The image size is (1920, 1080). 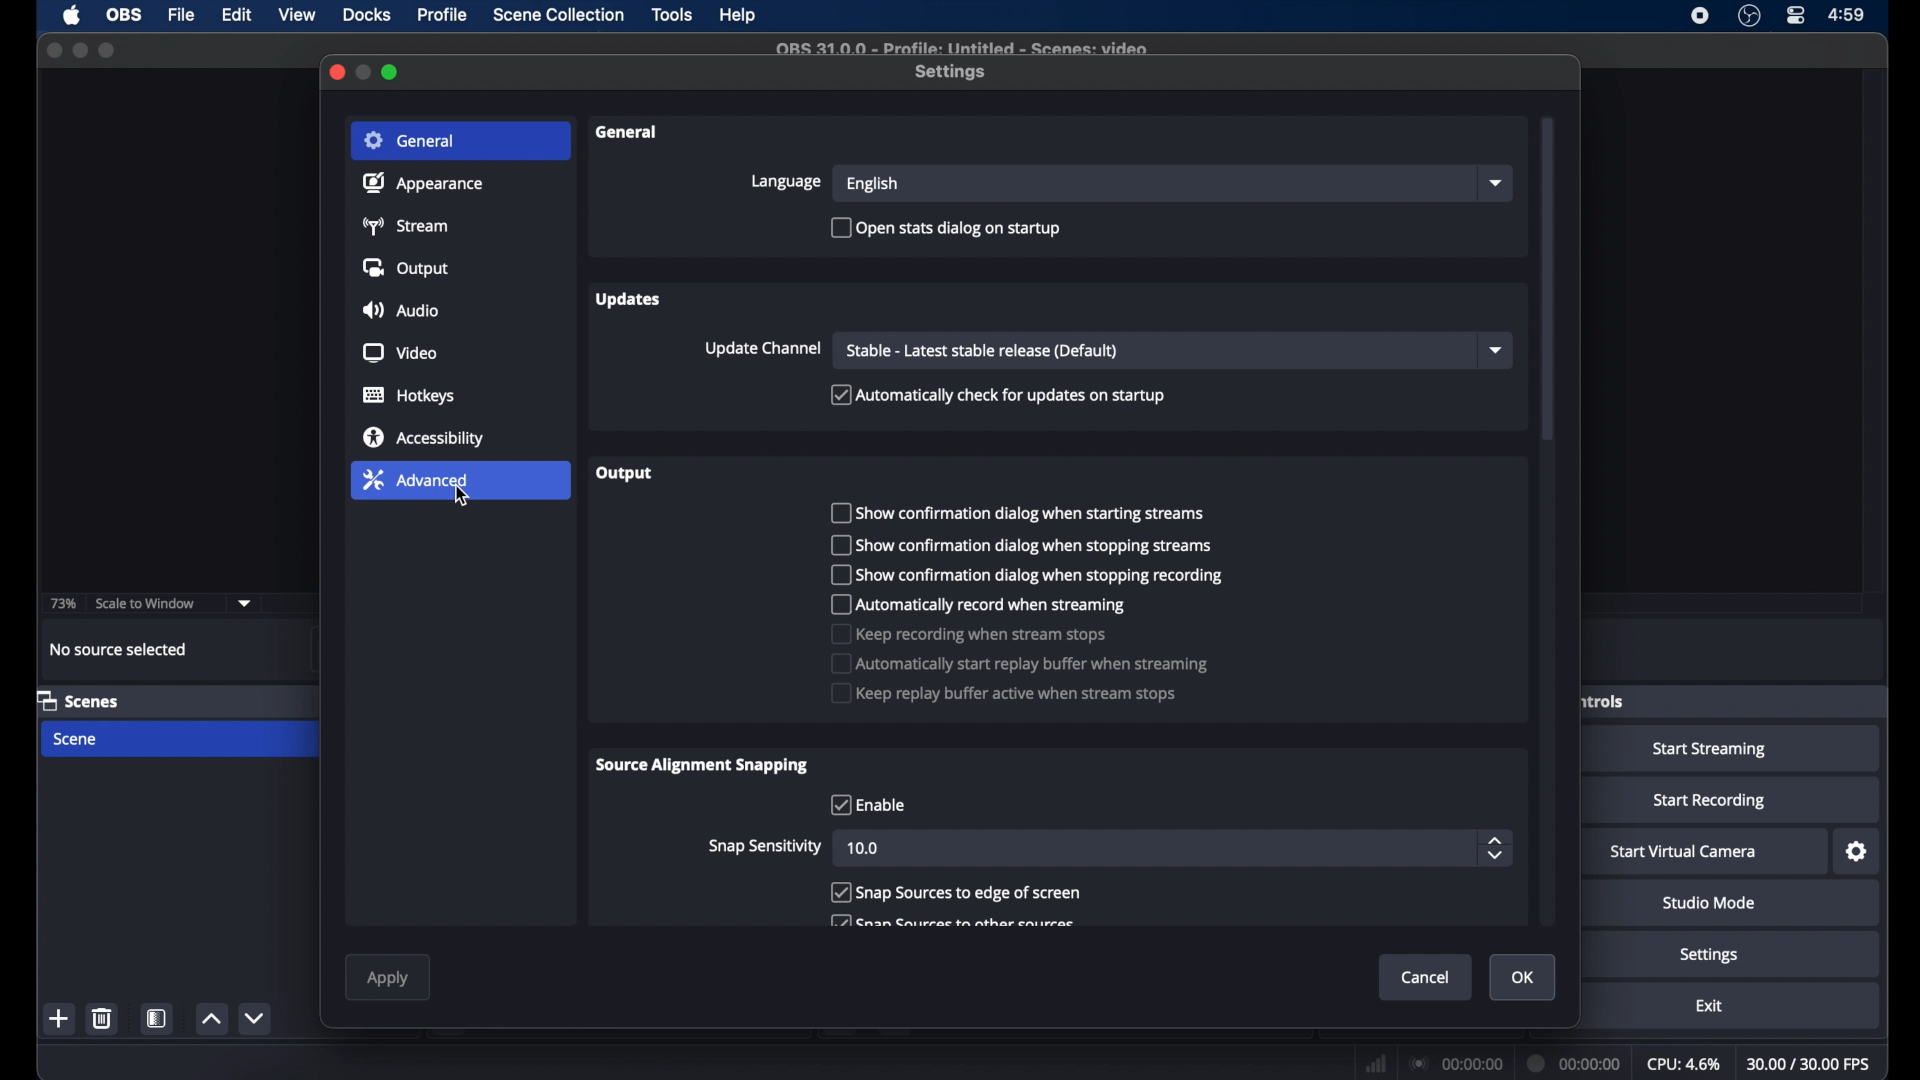 What do you see at coordinates (557, 15) in the screenshot?
I see `scene collection` at bounding box center [557, 15].